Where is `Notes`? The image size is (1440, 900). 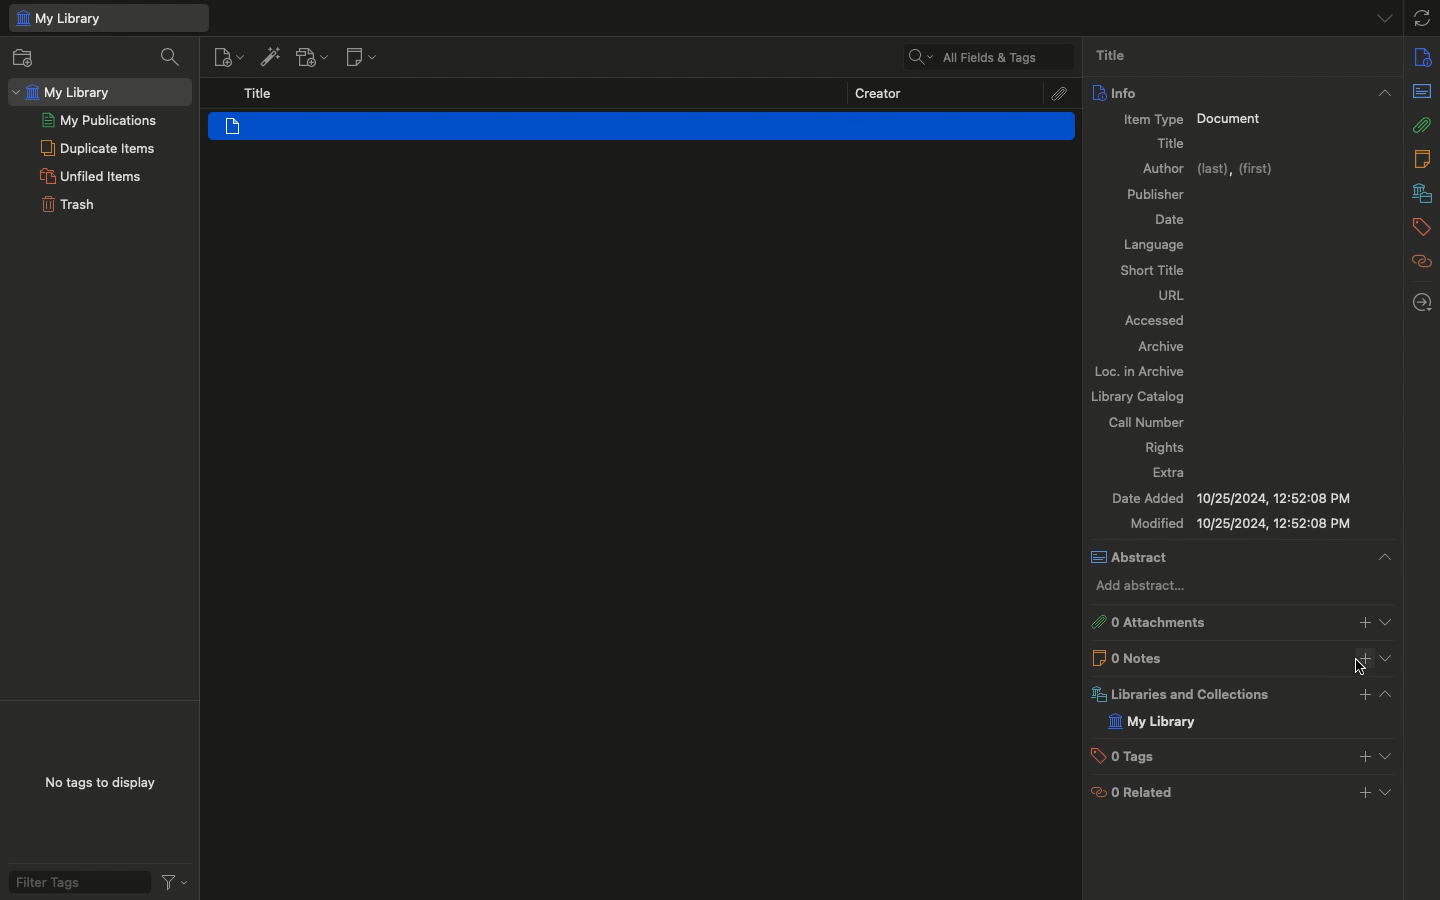
Notes is located at coordinates (1424, 159).